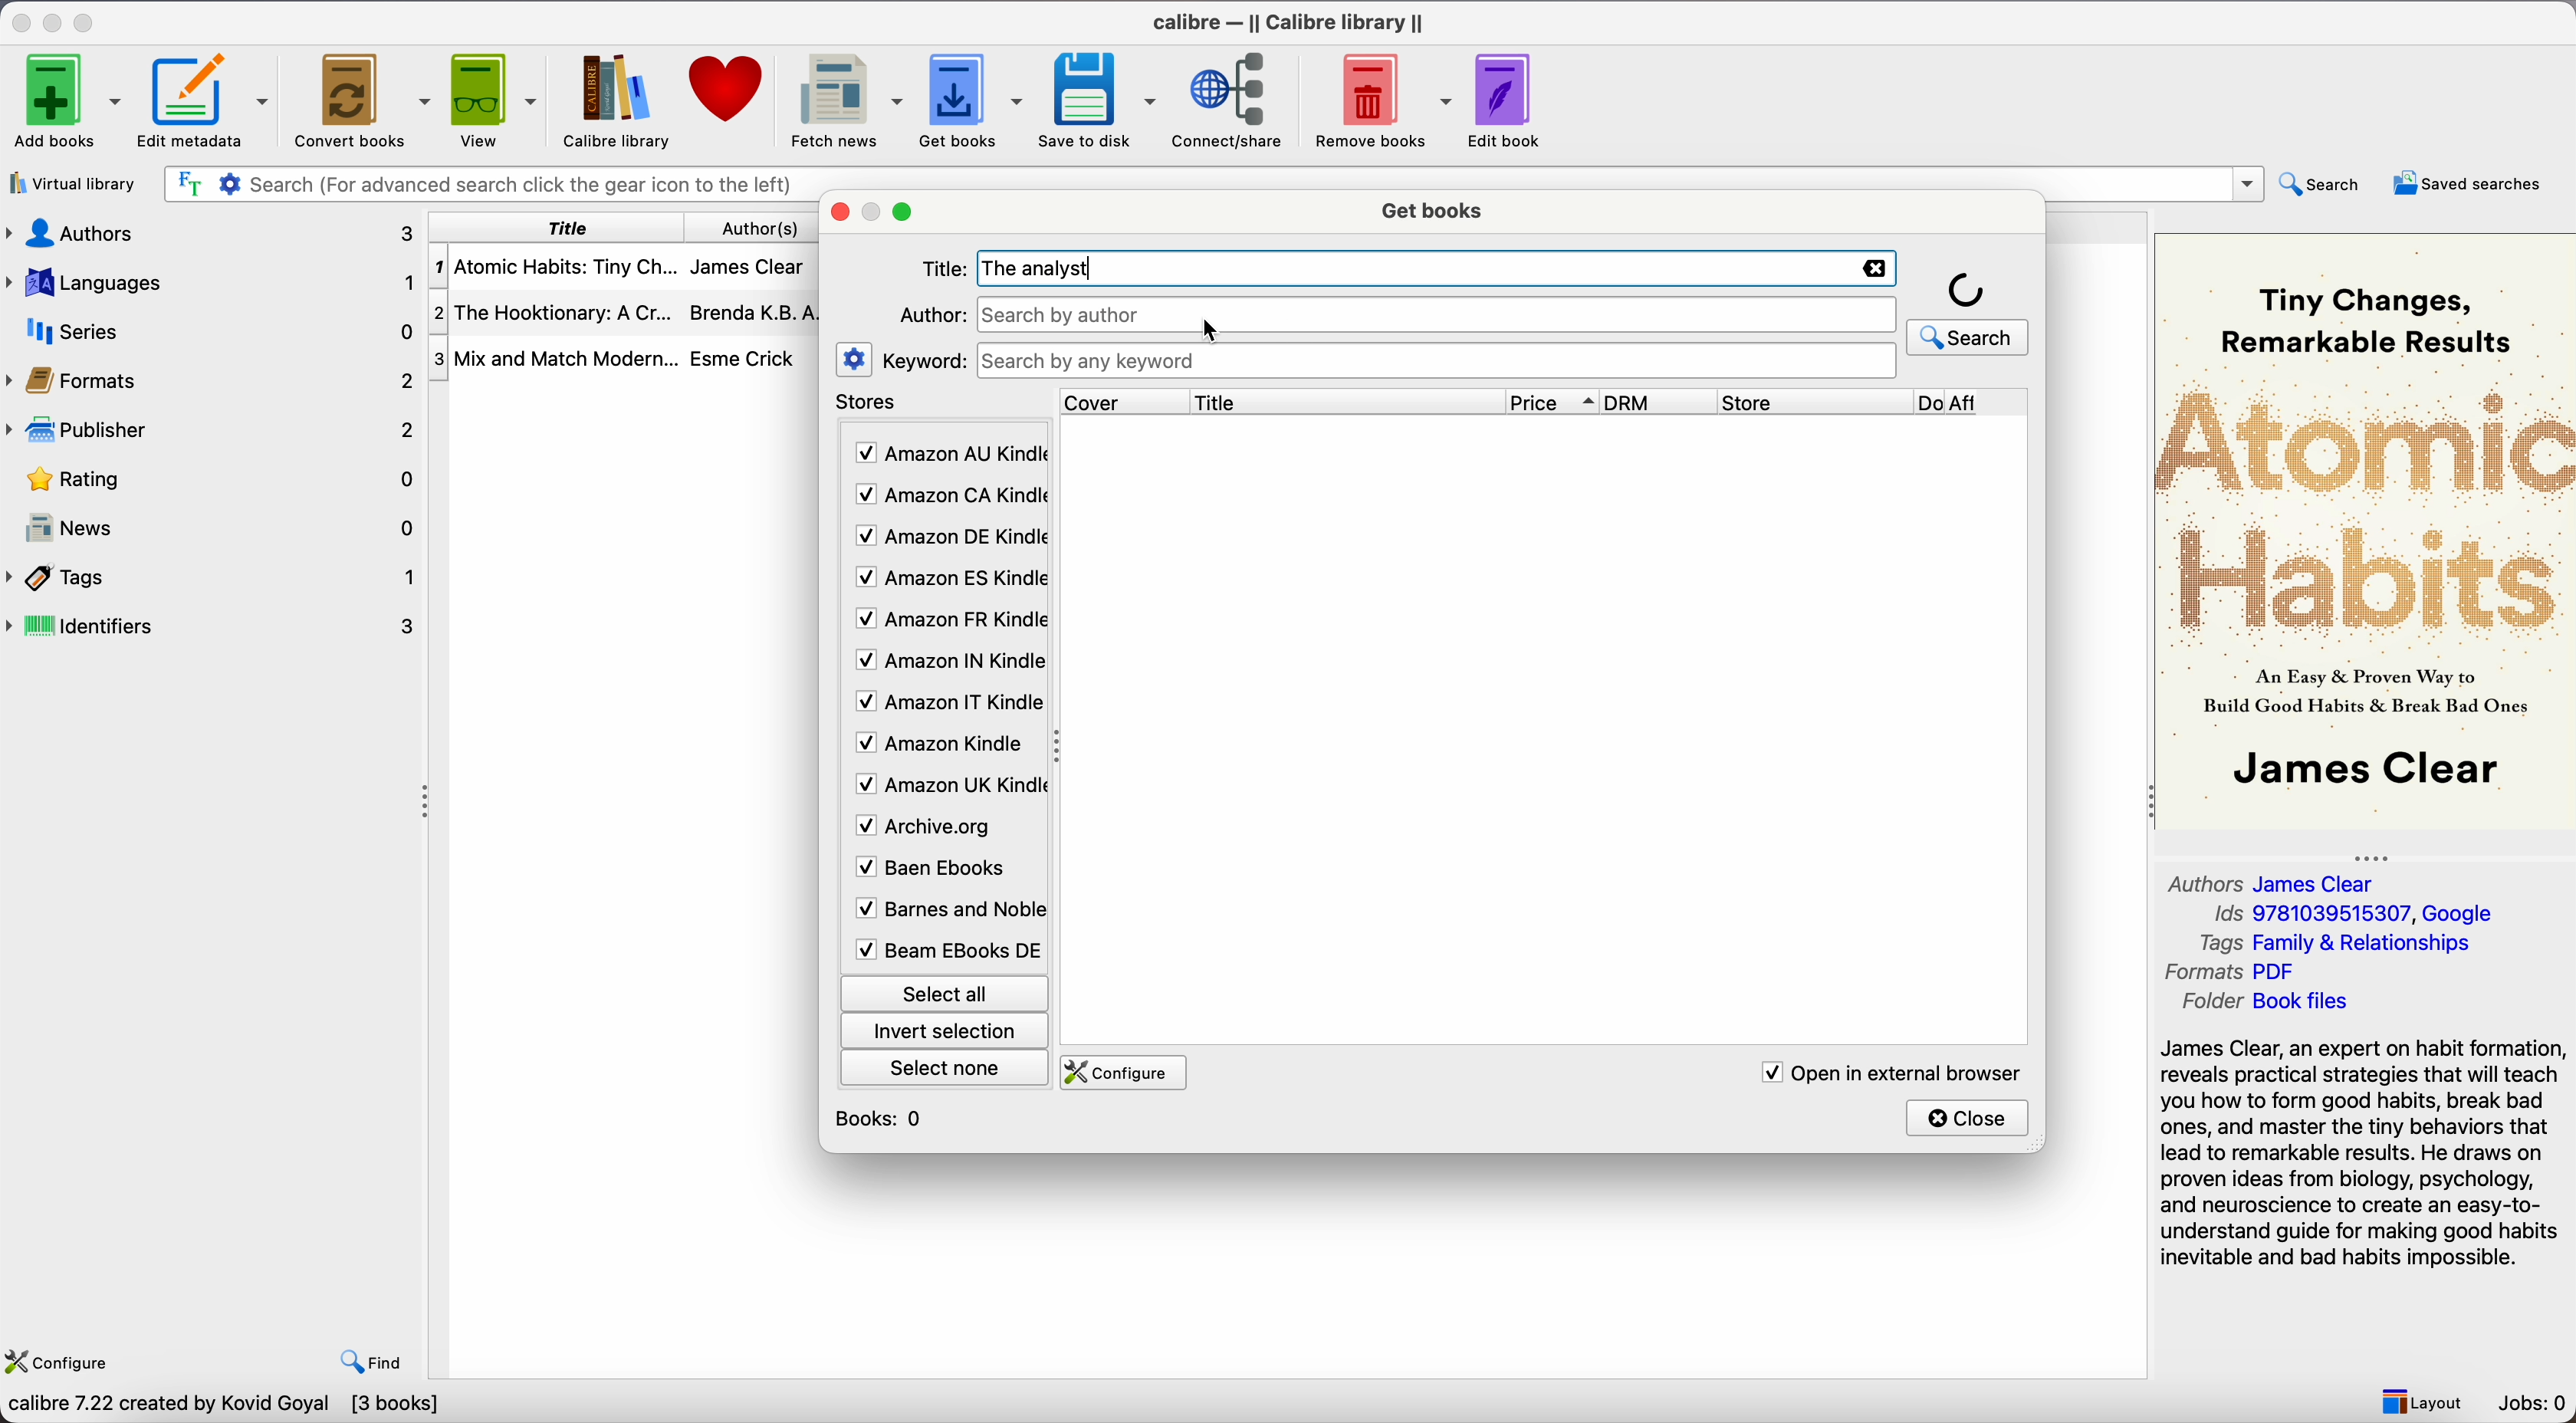 Image resolution: width=2576 pixels, height=1423 pixels. What do you see at coordinates (1127, 1073) in the screenshot?
I see `configure` at bounding box center [1127, 1073].